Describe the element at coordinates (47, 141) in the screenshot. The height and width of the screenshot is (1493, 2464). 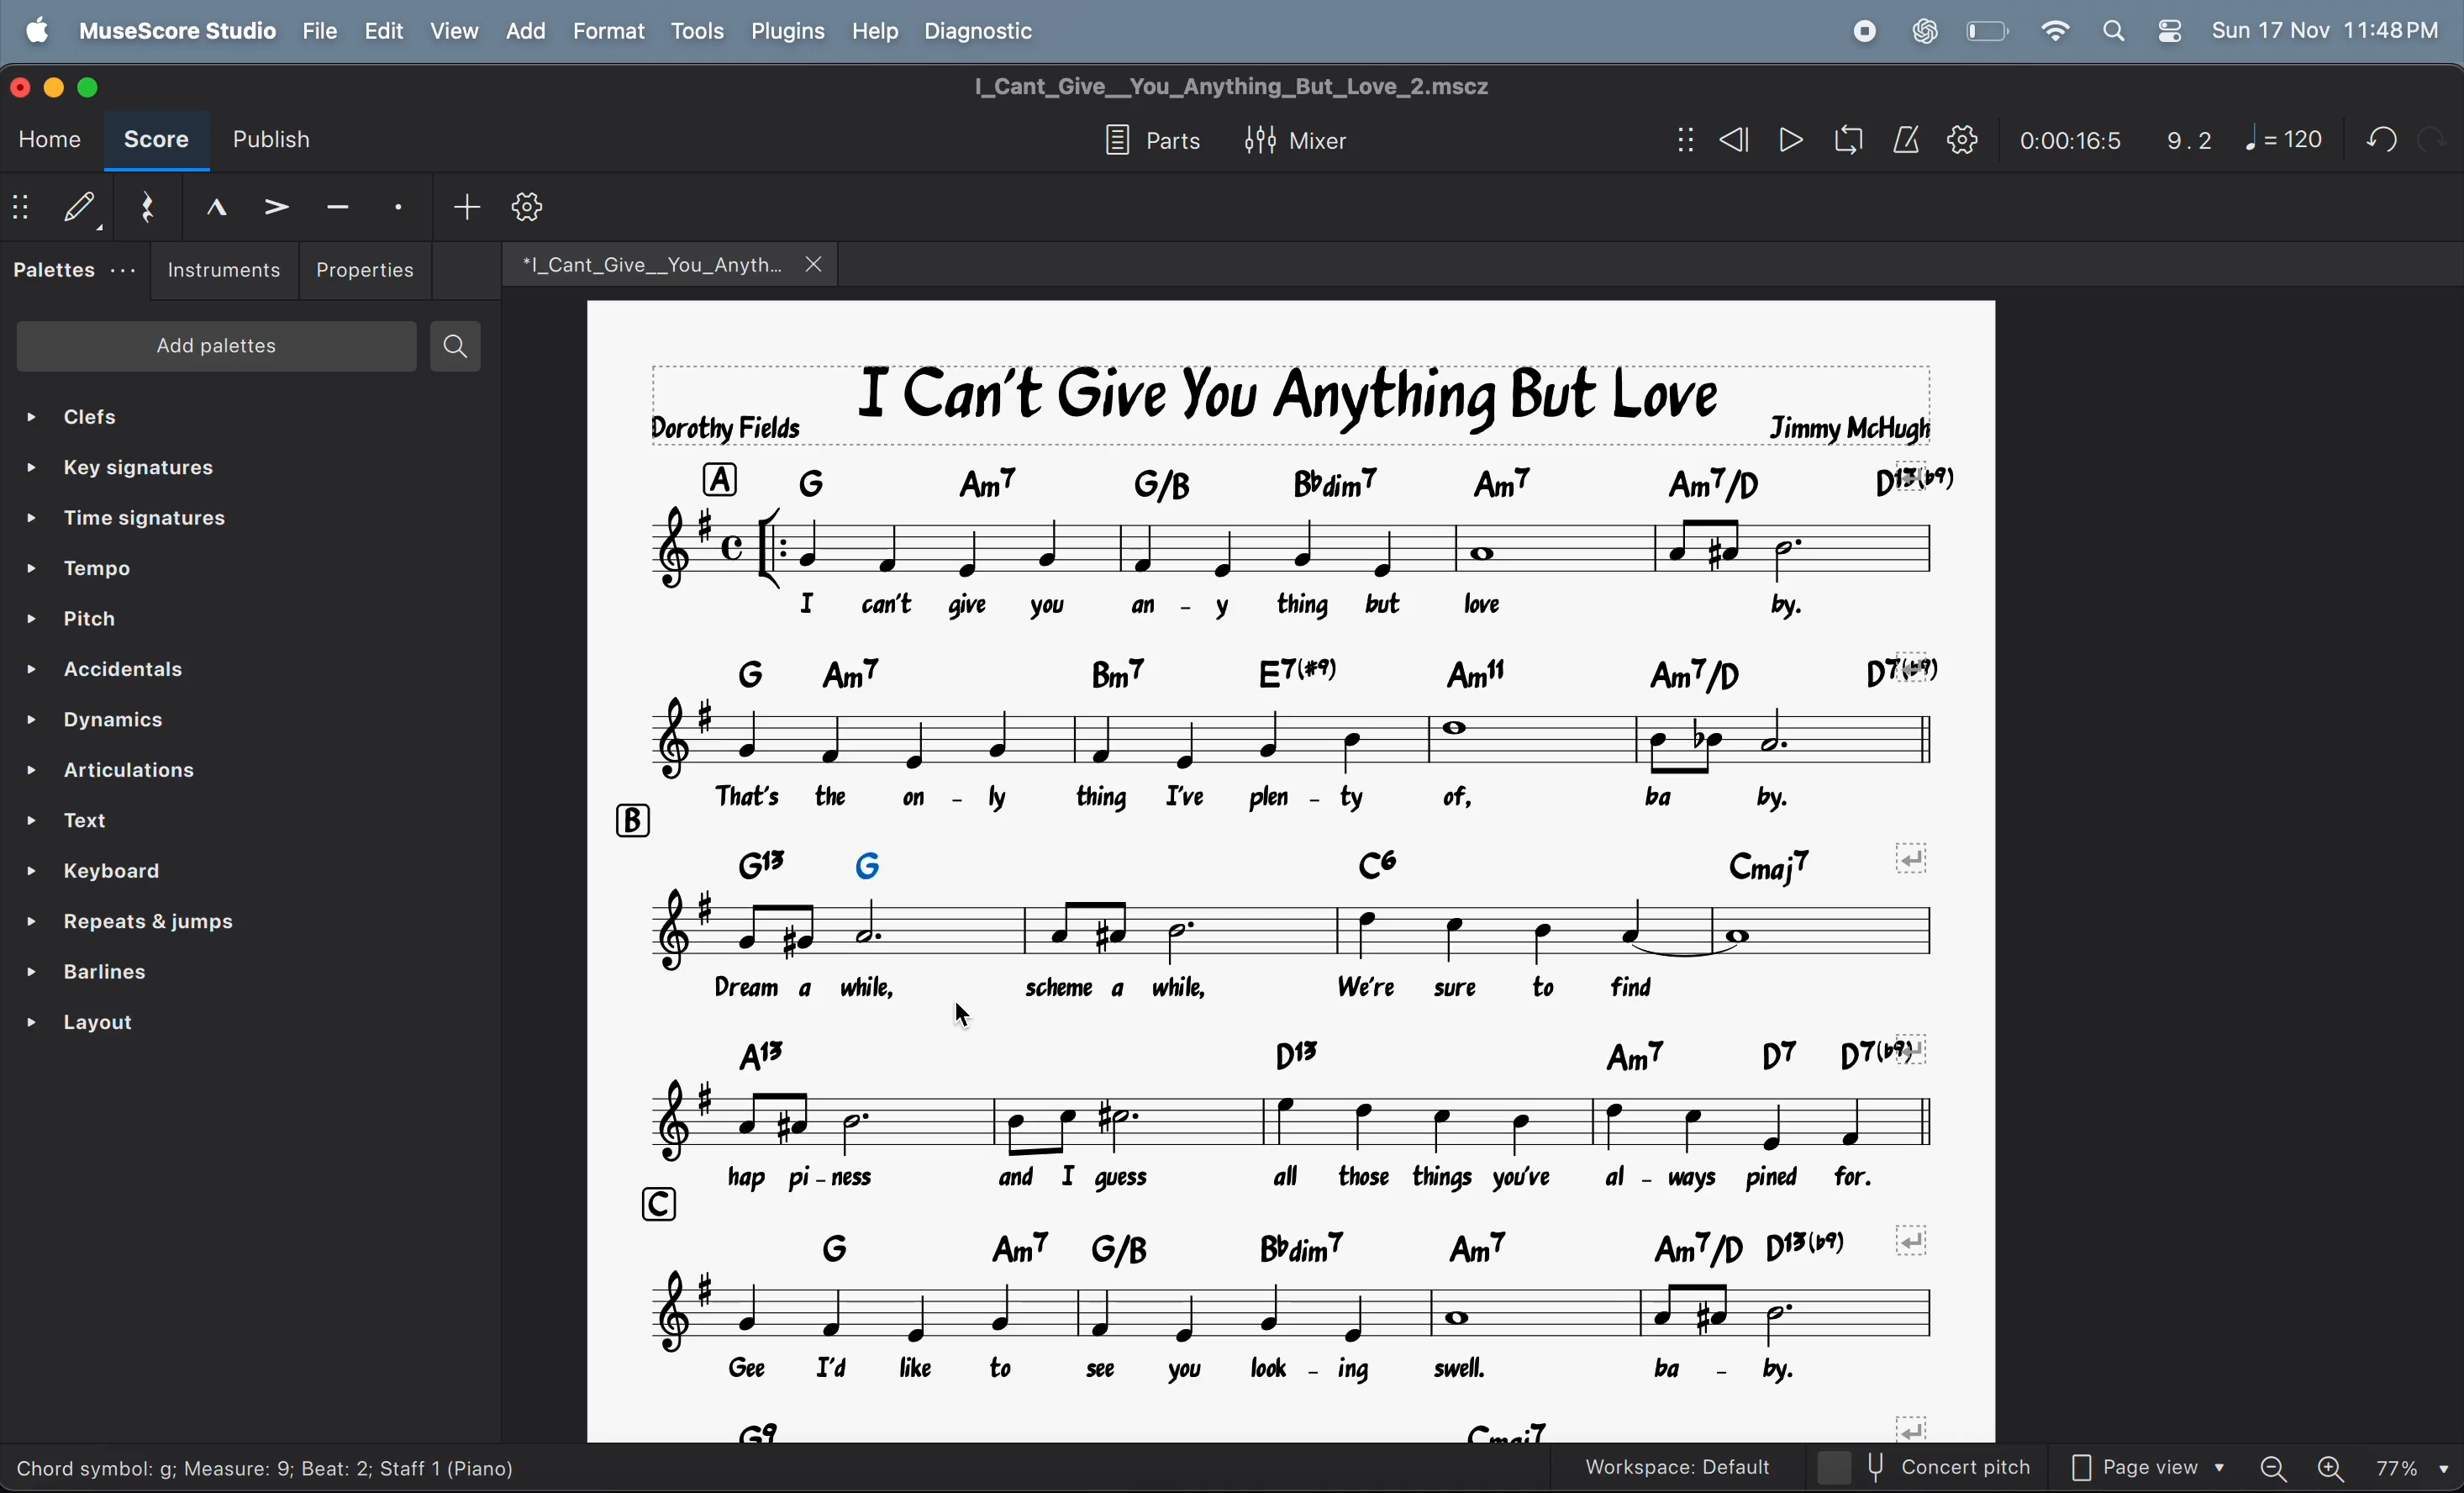
I see `home` at that location.